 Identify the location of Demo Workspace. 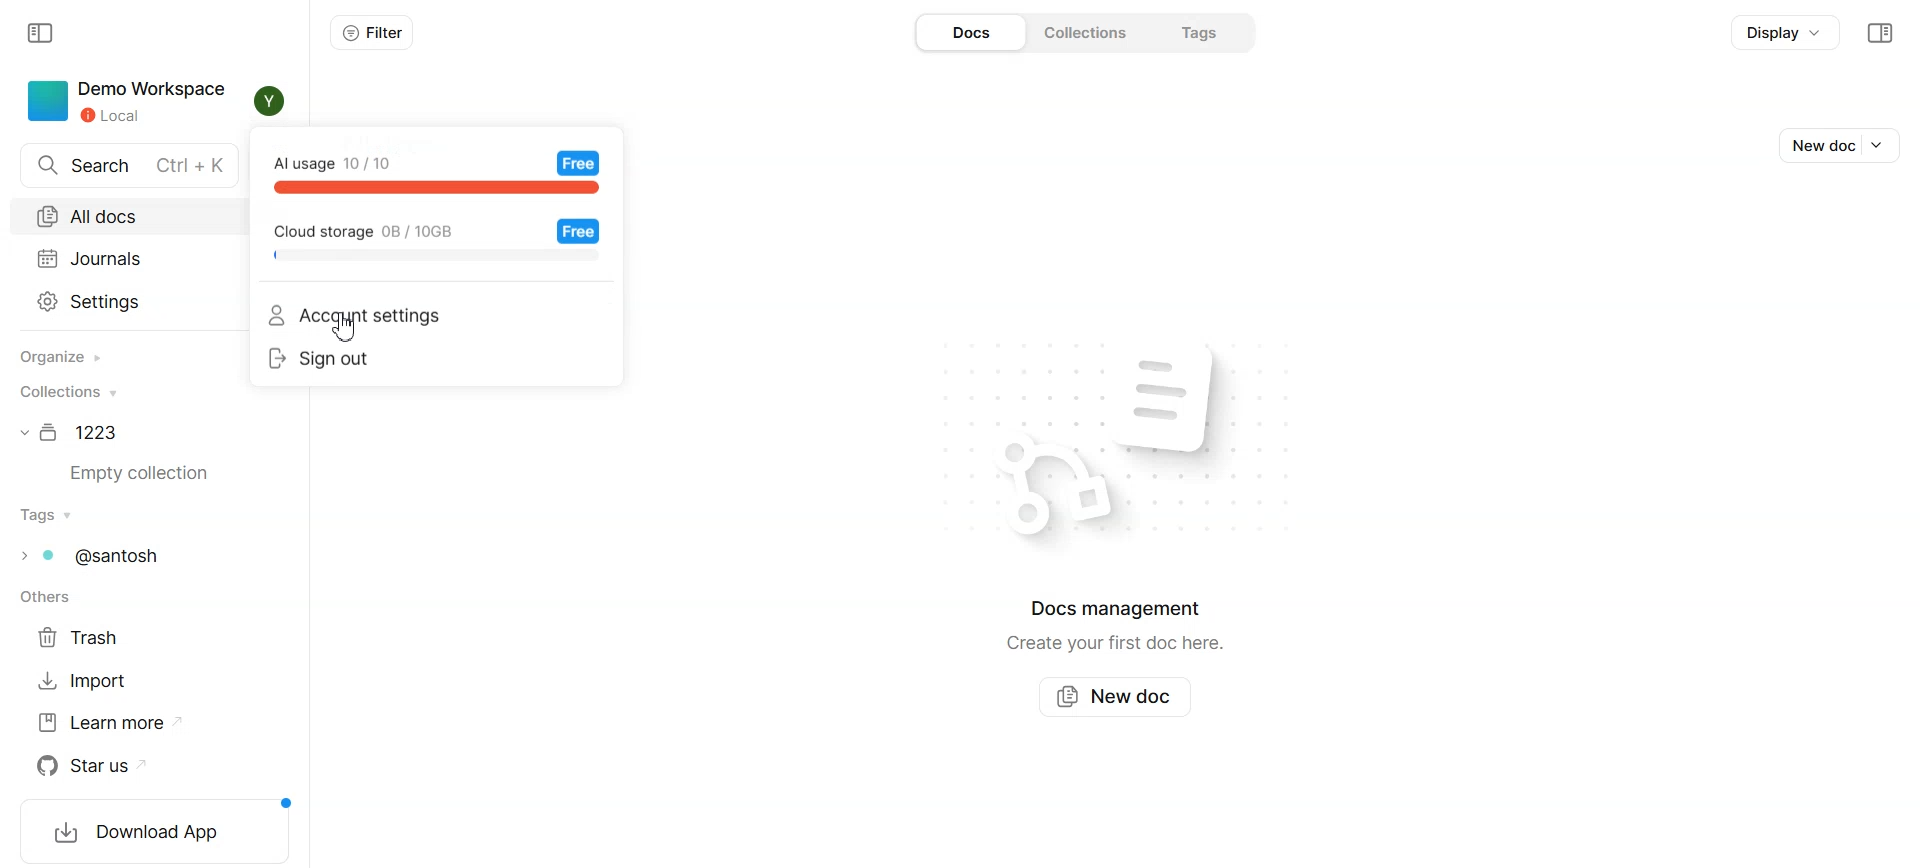
(127, 102).